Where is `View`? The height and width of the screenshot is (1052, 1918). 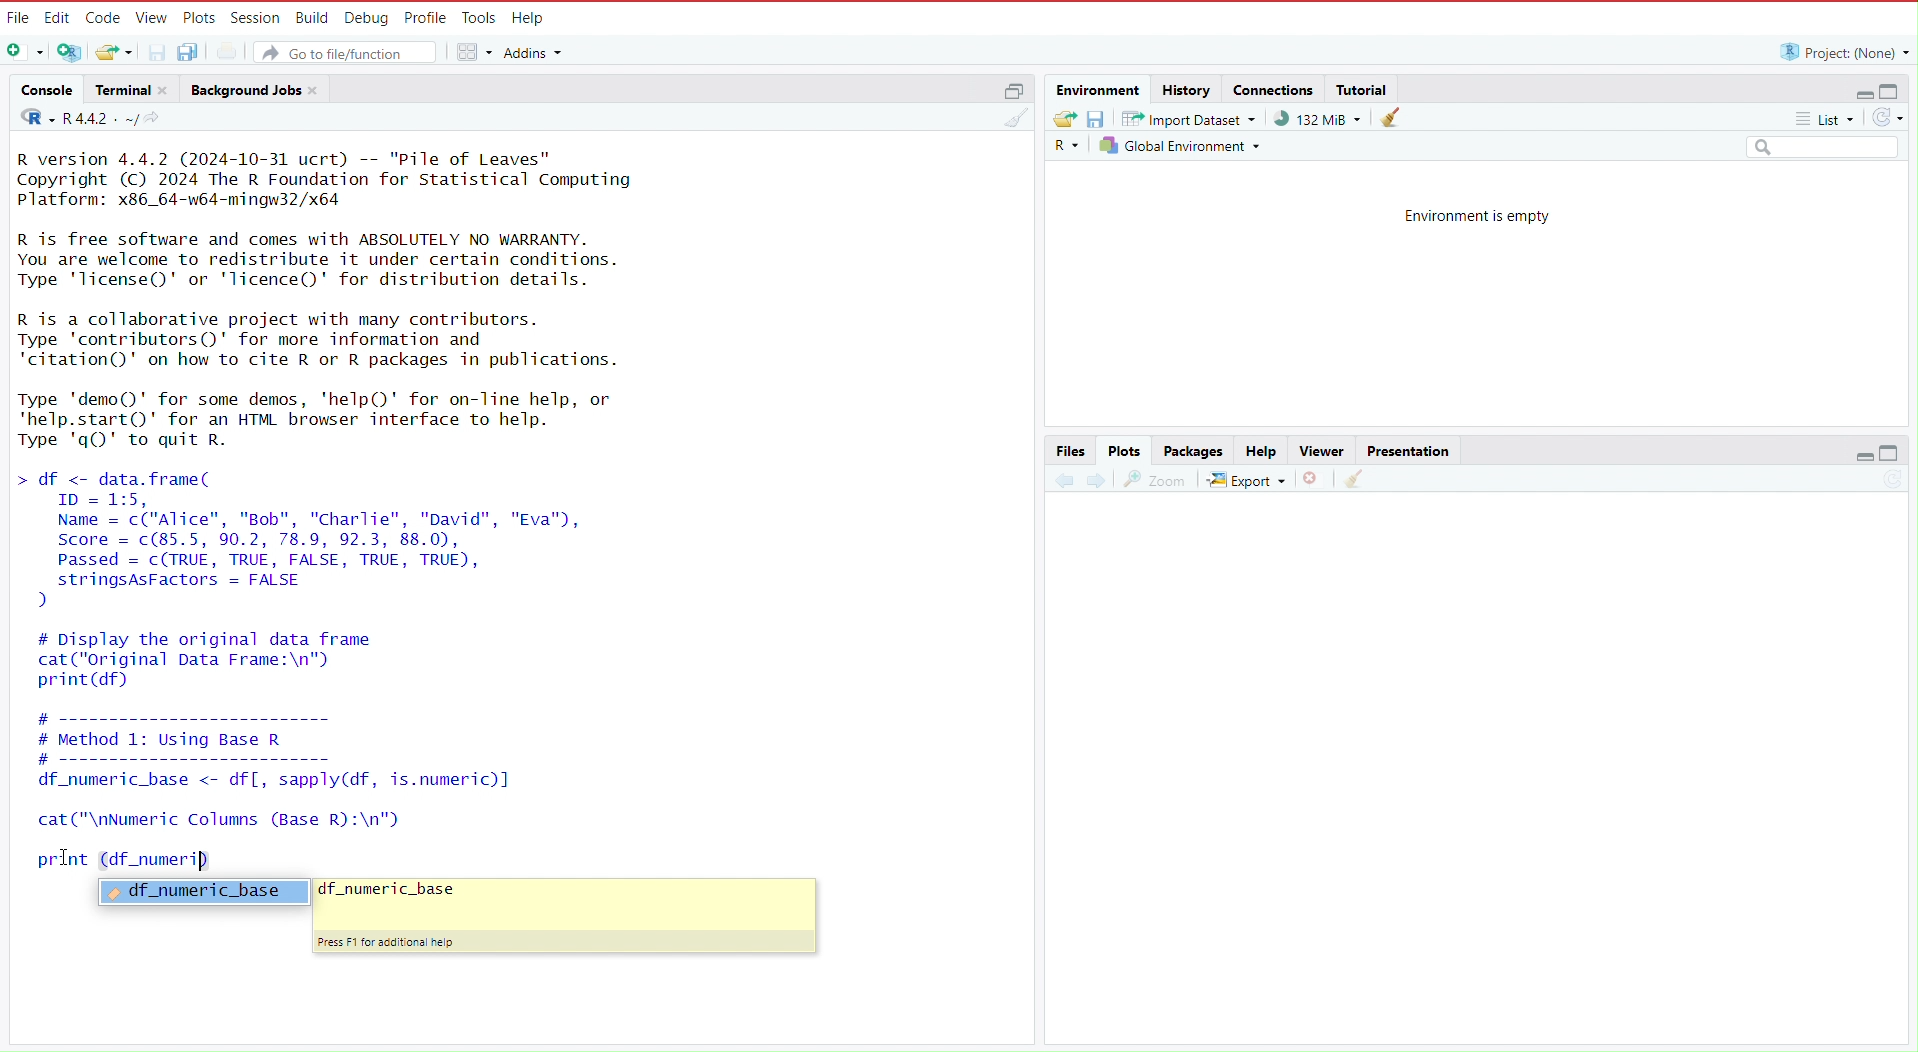 View is located at coordinates (153, 17).